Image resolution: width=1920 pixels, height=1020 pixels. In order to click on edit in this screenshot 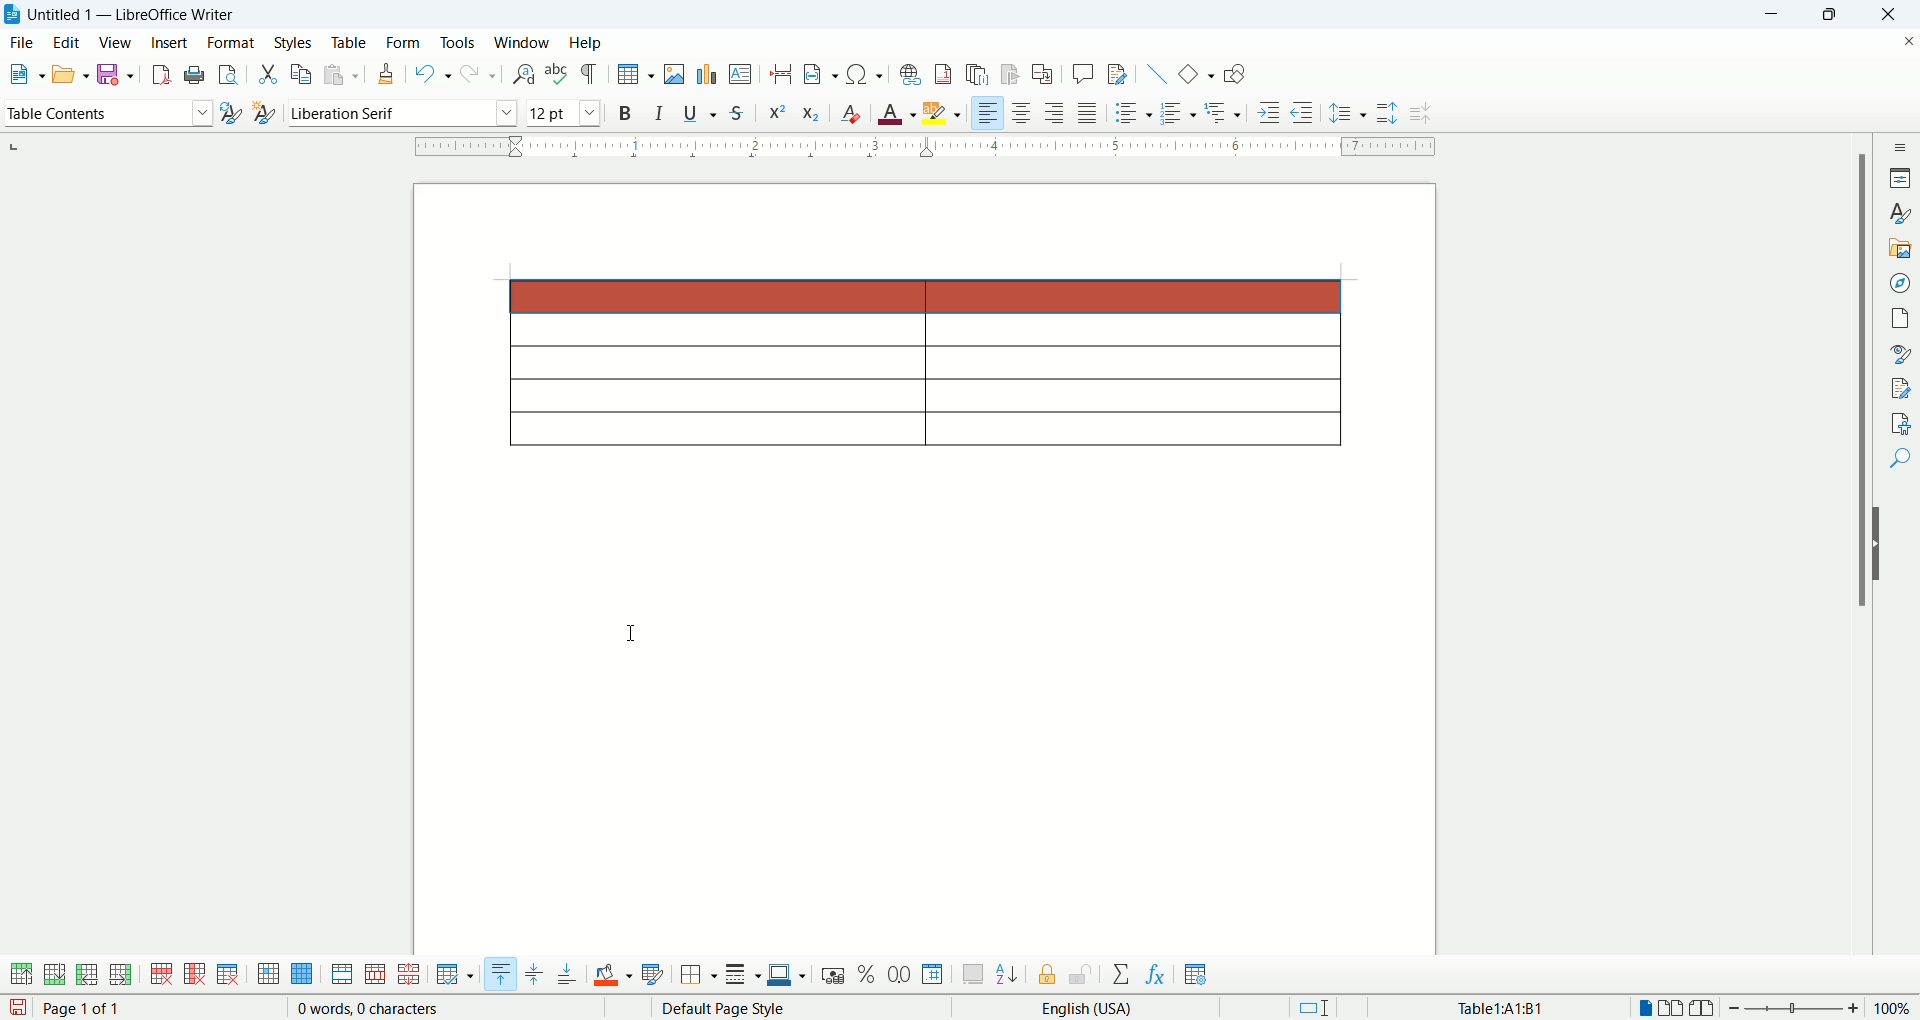, I will do `click(65, 42)`.